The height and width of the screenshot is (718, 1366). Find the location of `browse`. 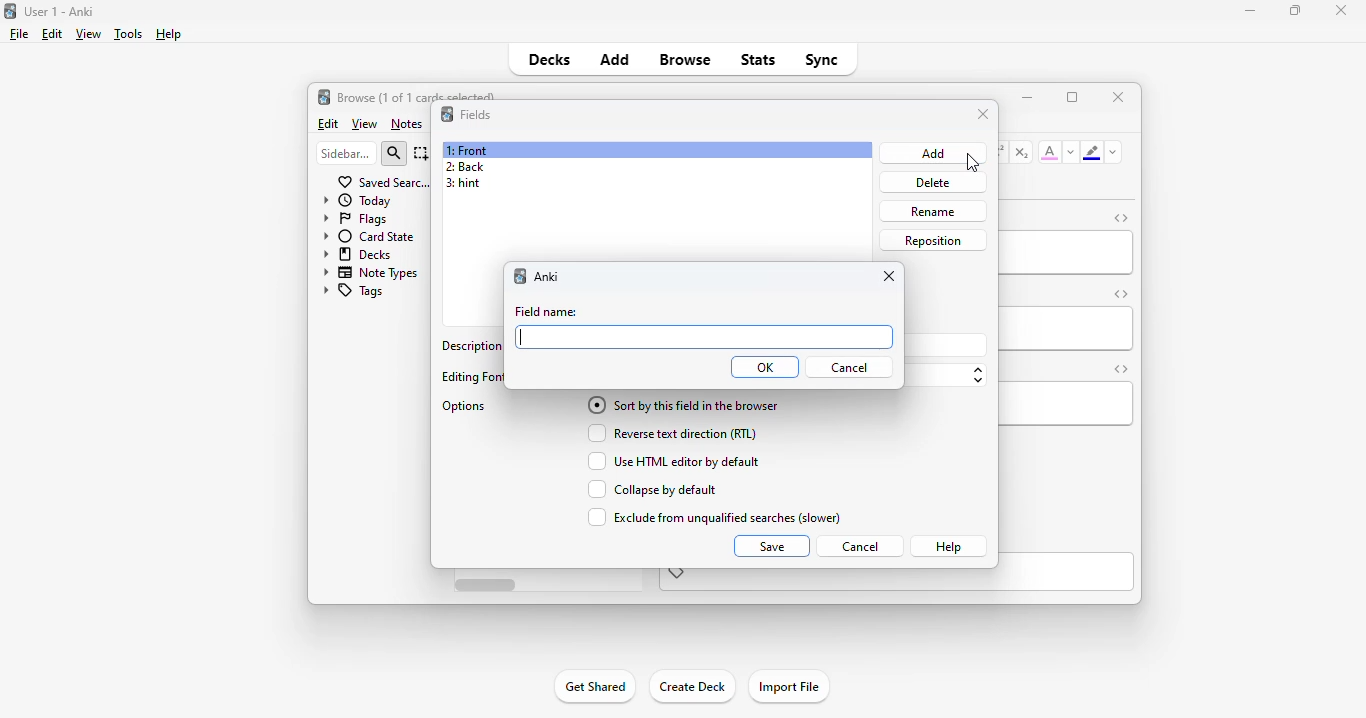

browse is located at coordinates (685, 59).